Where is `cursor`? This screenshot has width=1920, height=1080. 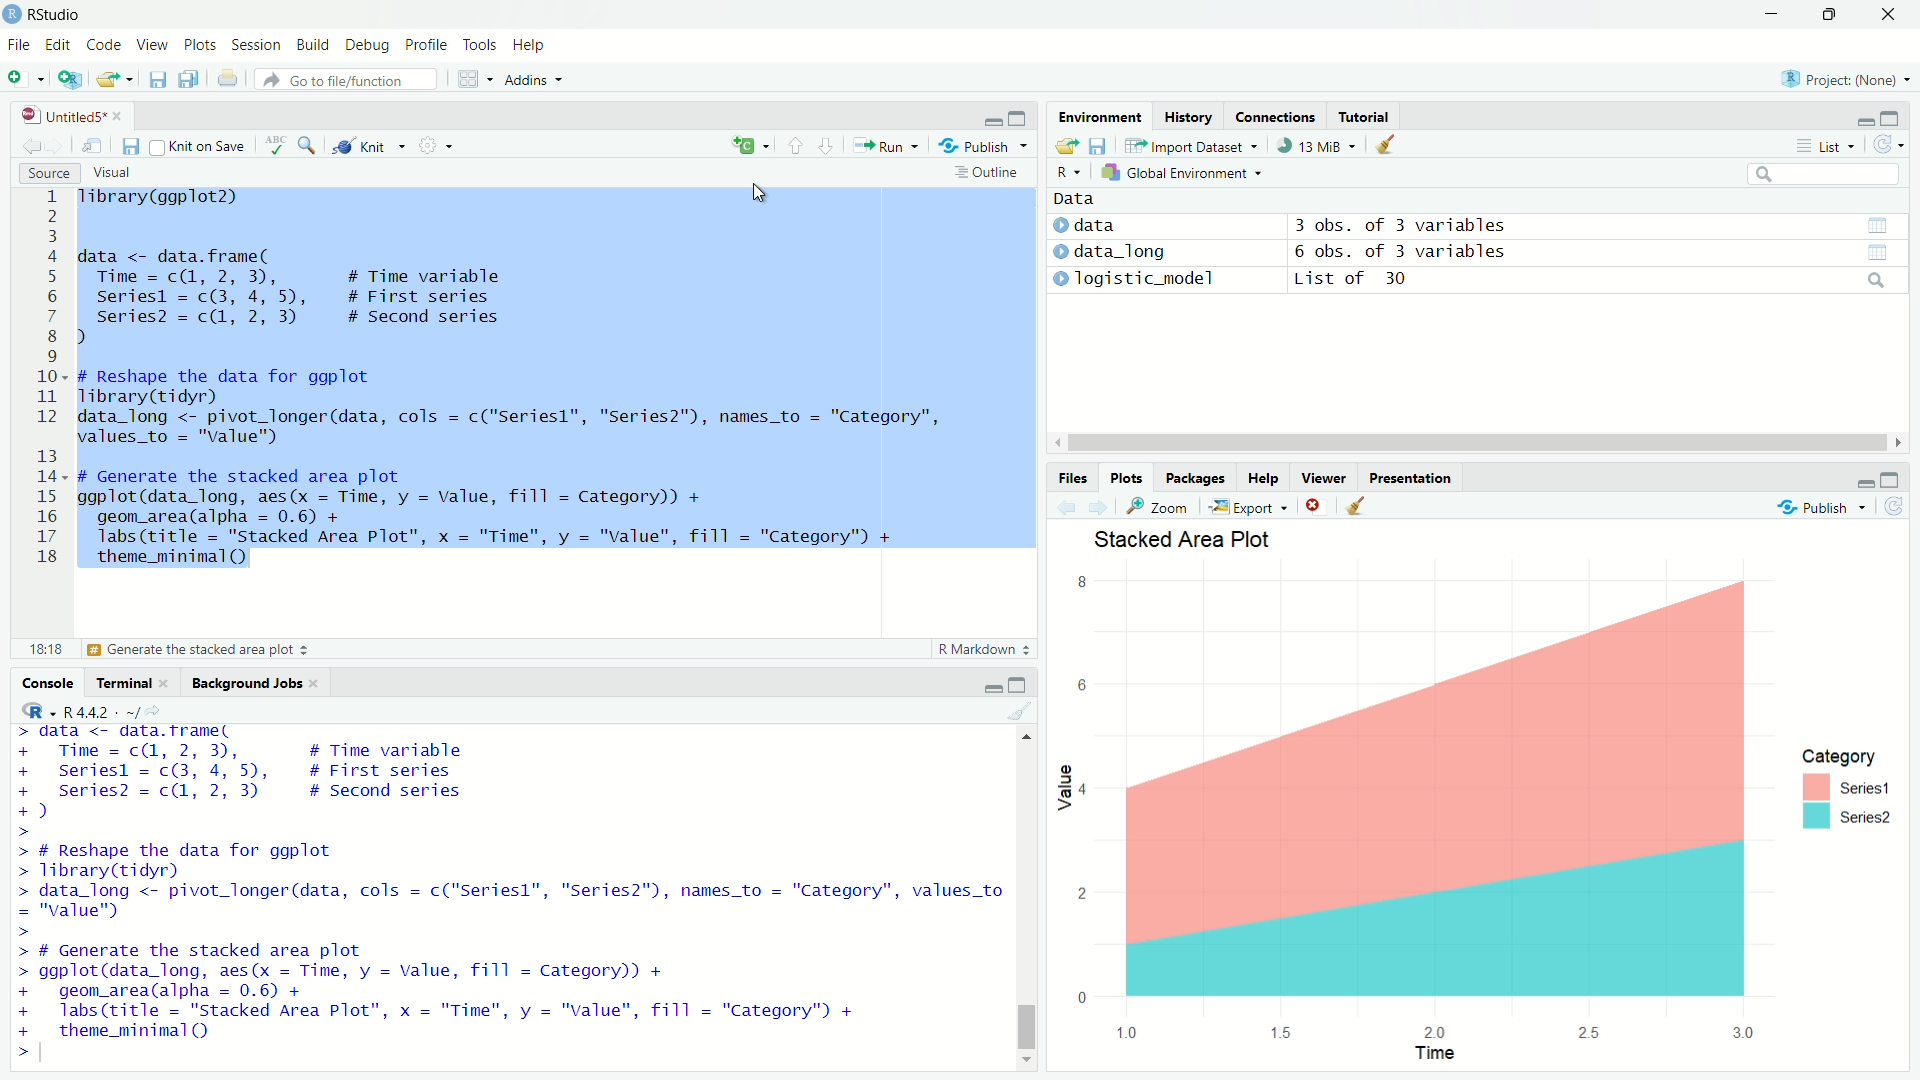
cursor is located at coordinates (881, 164).